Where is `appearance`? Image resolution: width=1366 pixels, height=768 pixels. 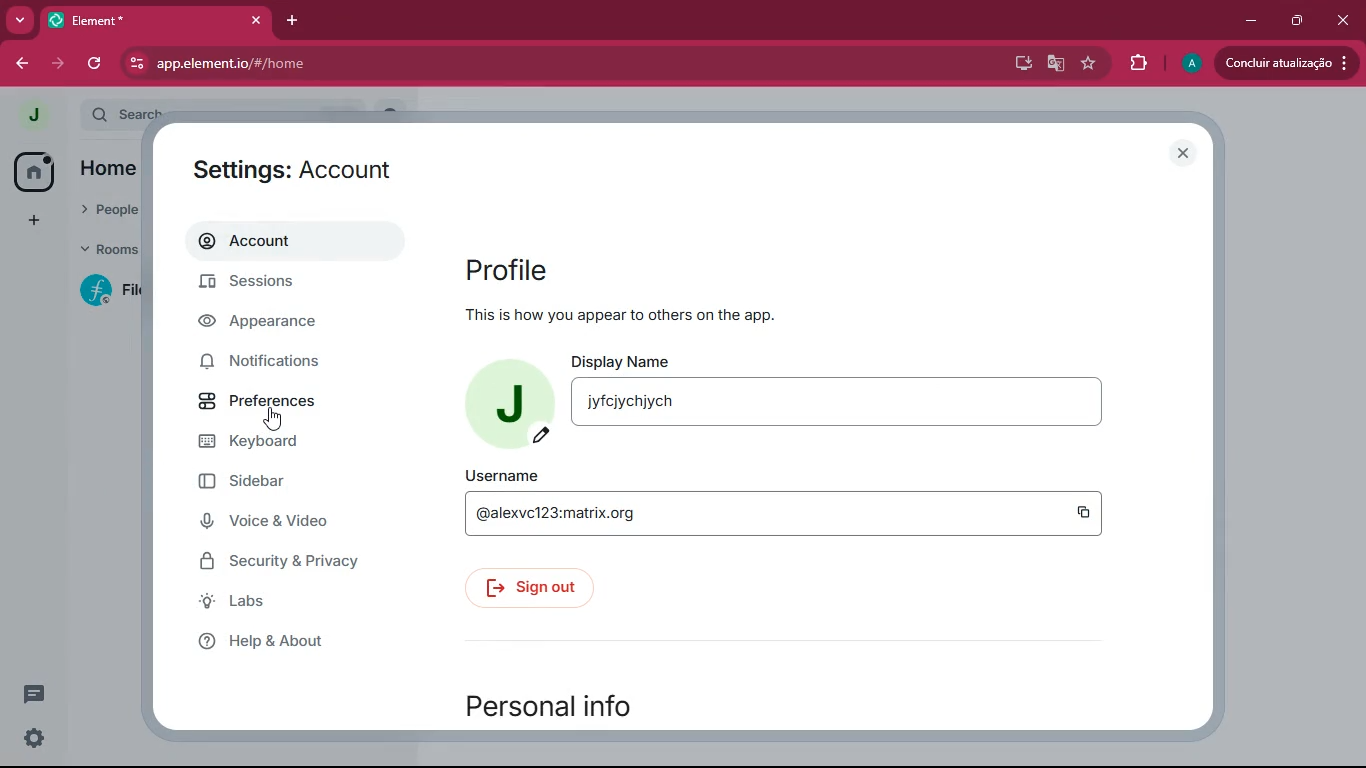 appearance is located at coordinates (267, 323).